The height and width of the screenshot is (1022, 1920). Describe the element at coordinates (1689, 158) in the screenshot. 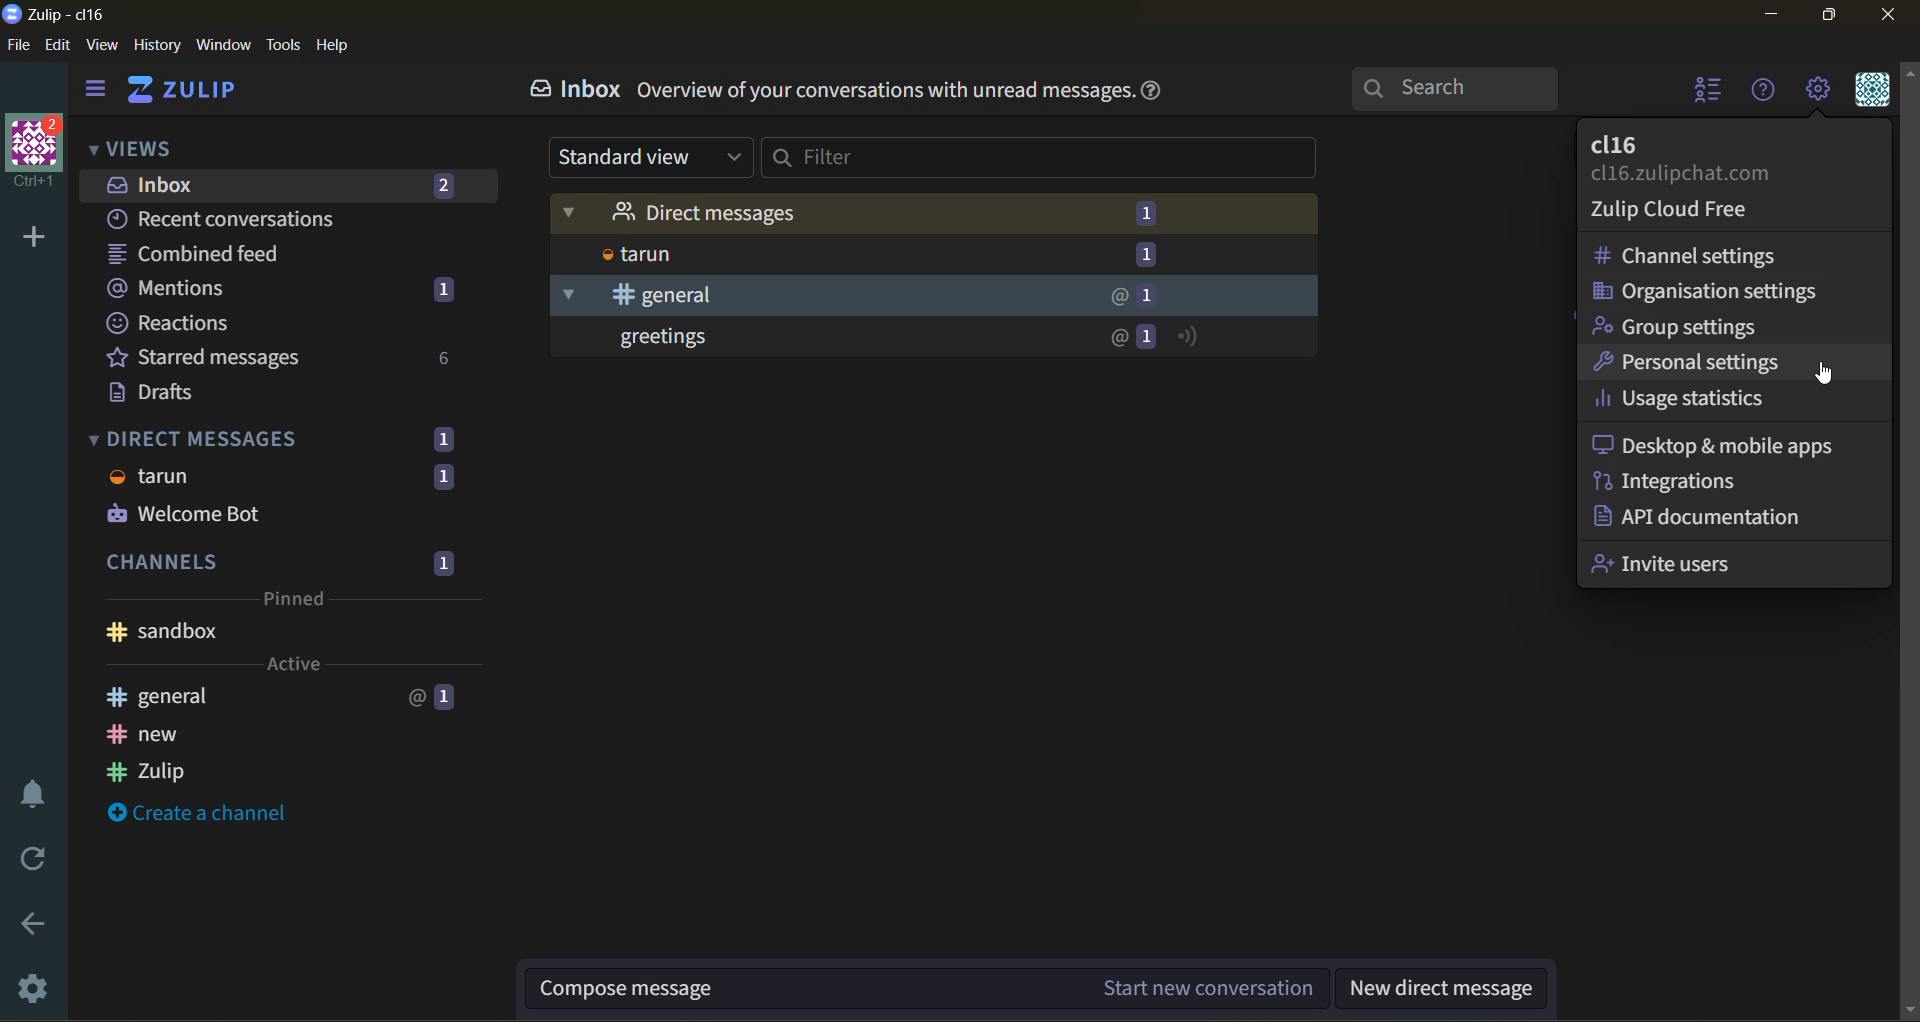

I see `profile` at that location.